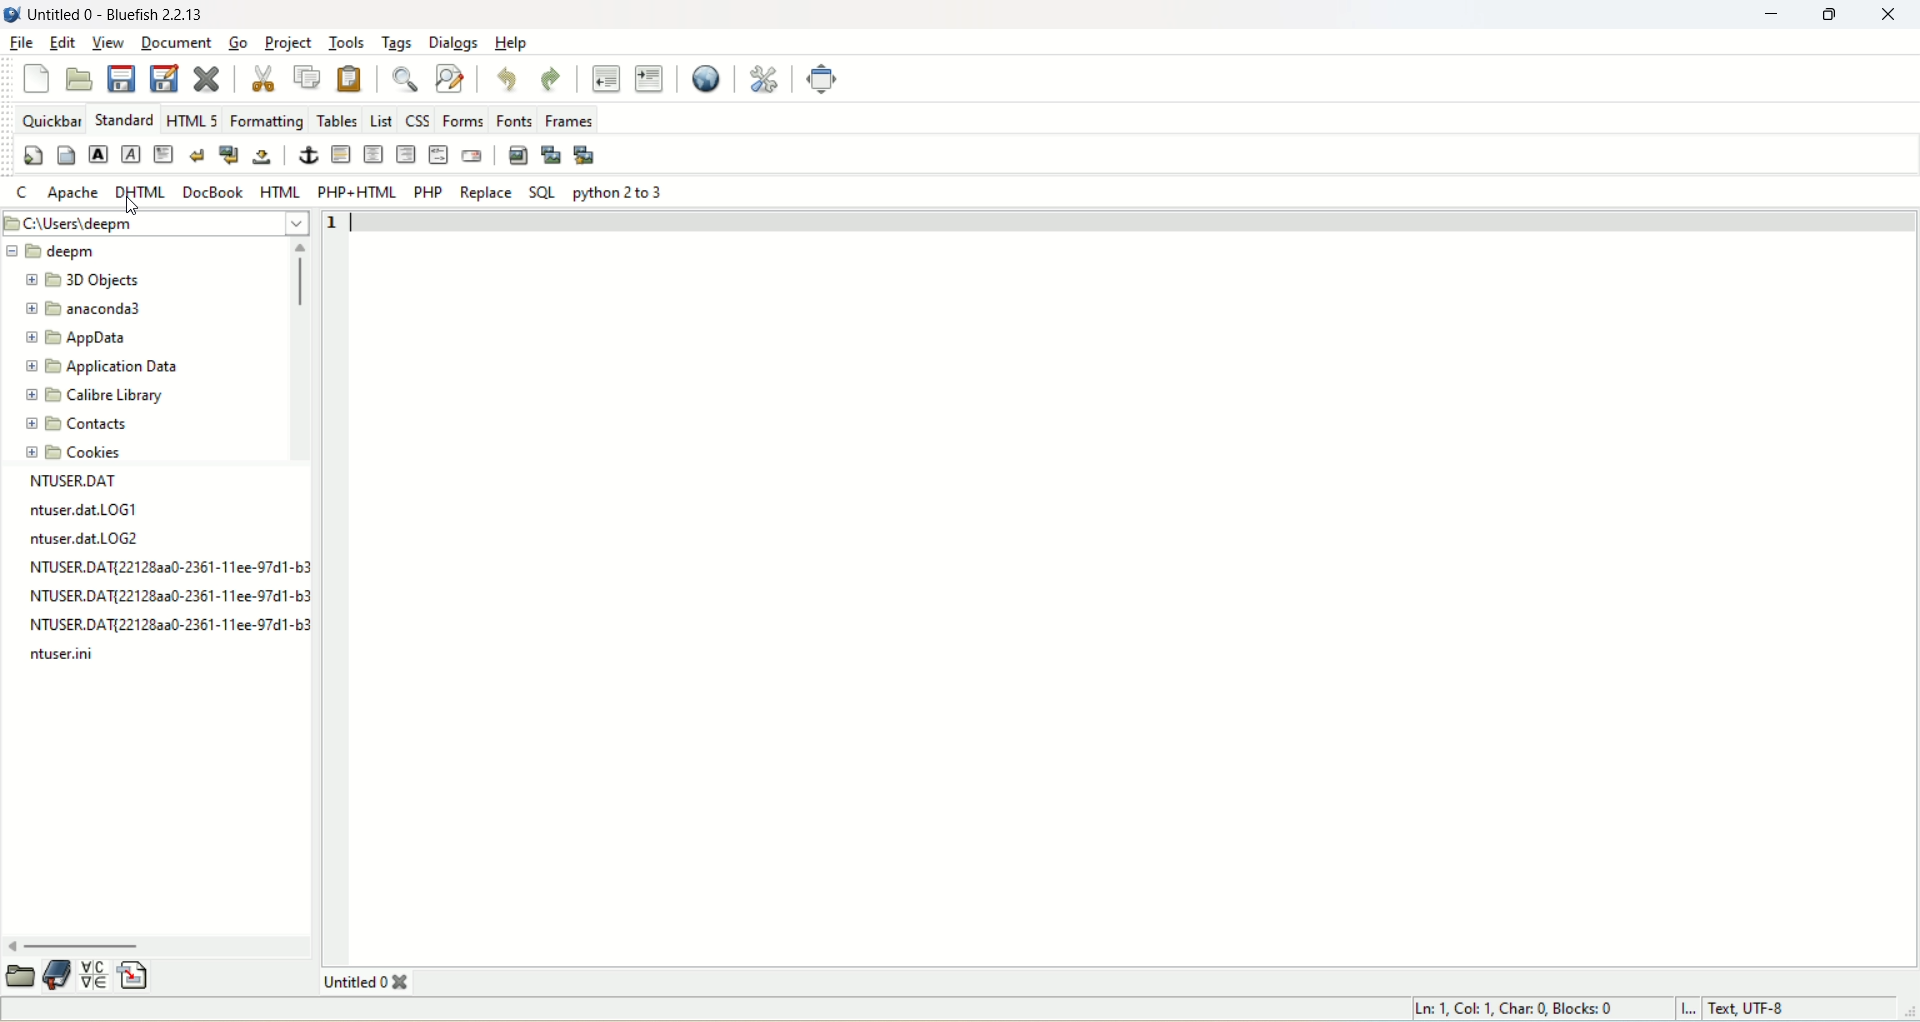 This screenshot has width=1920, height=1022. Describe the element at coordinates (97, 978) in the screenshot. I see `insert special character` at that location.